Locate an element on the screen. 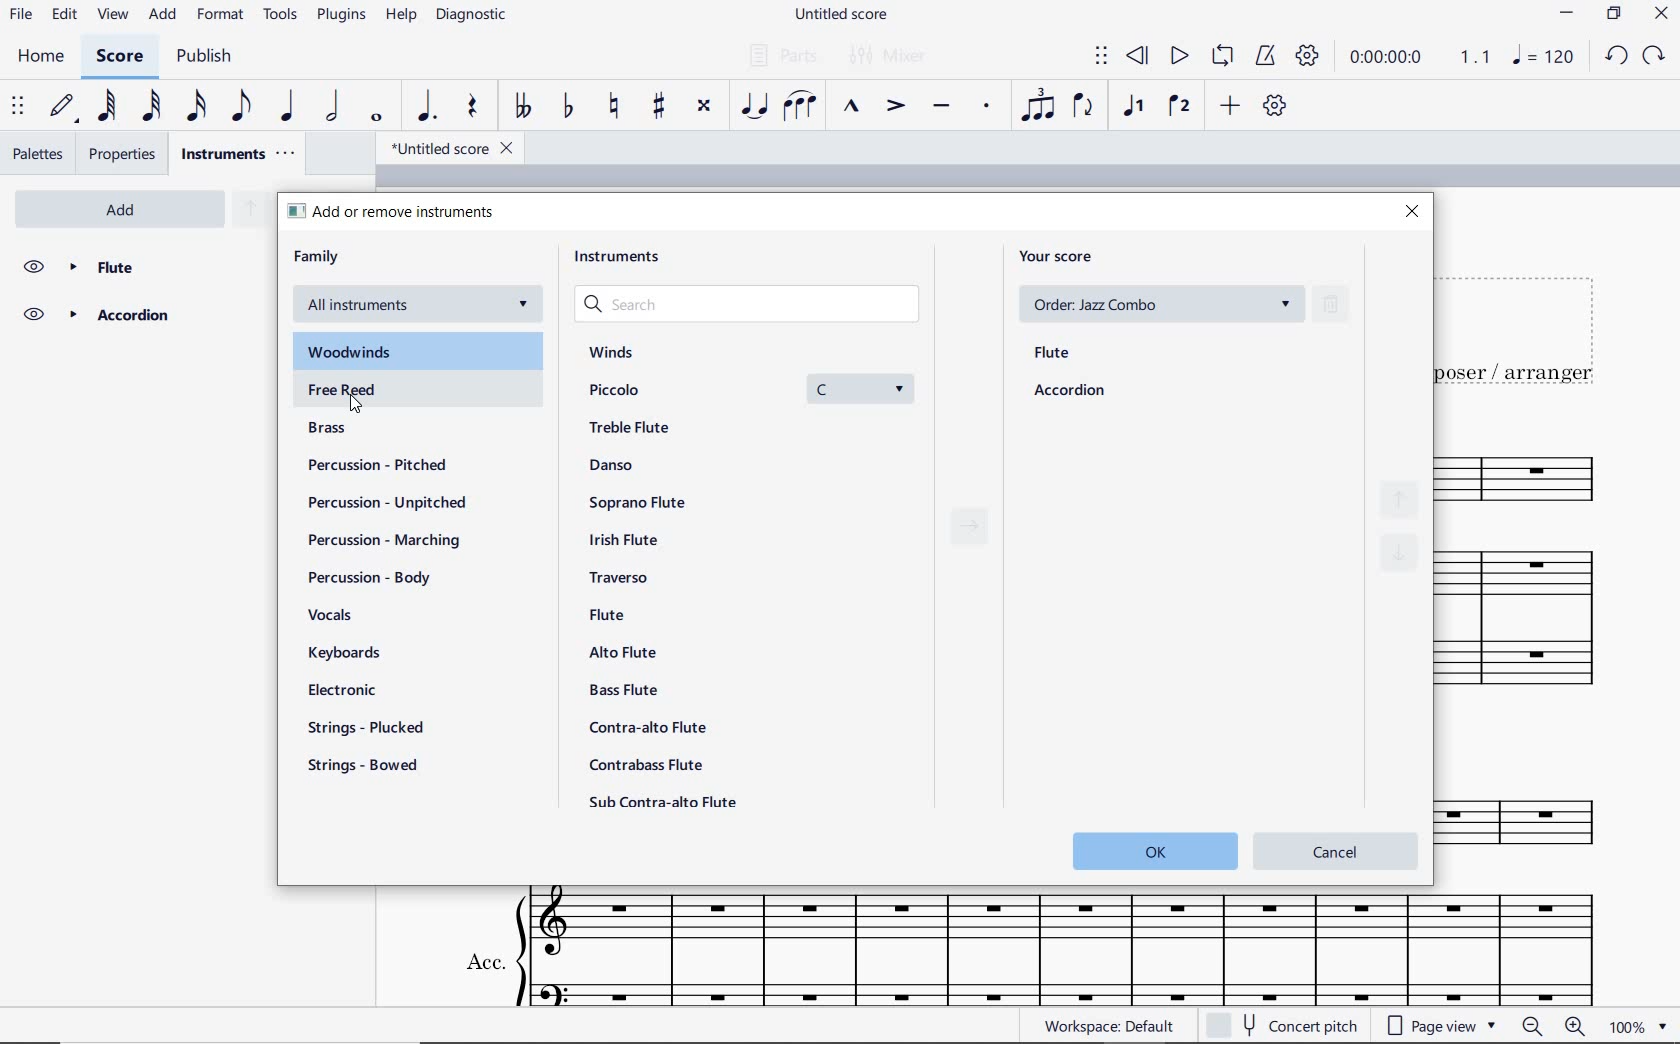 The height and width of the screenshot is (1044, 1680). ADD is located at coordinates (164, 14).